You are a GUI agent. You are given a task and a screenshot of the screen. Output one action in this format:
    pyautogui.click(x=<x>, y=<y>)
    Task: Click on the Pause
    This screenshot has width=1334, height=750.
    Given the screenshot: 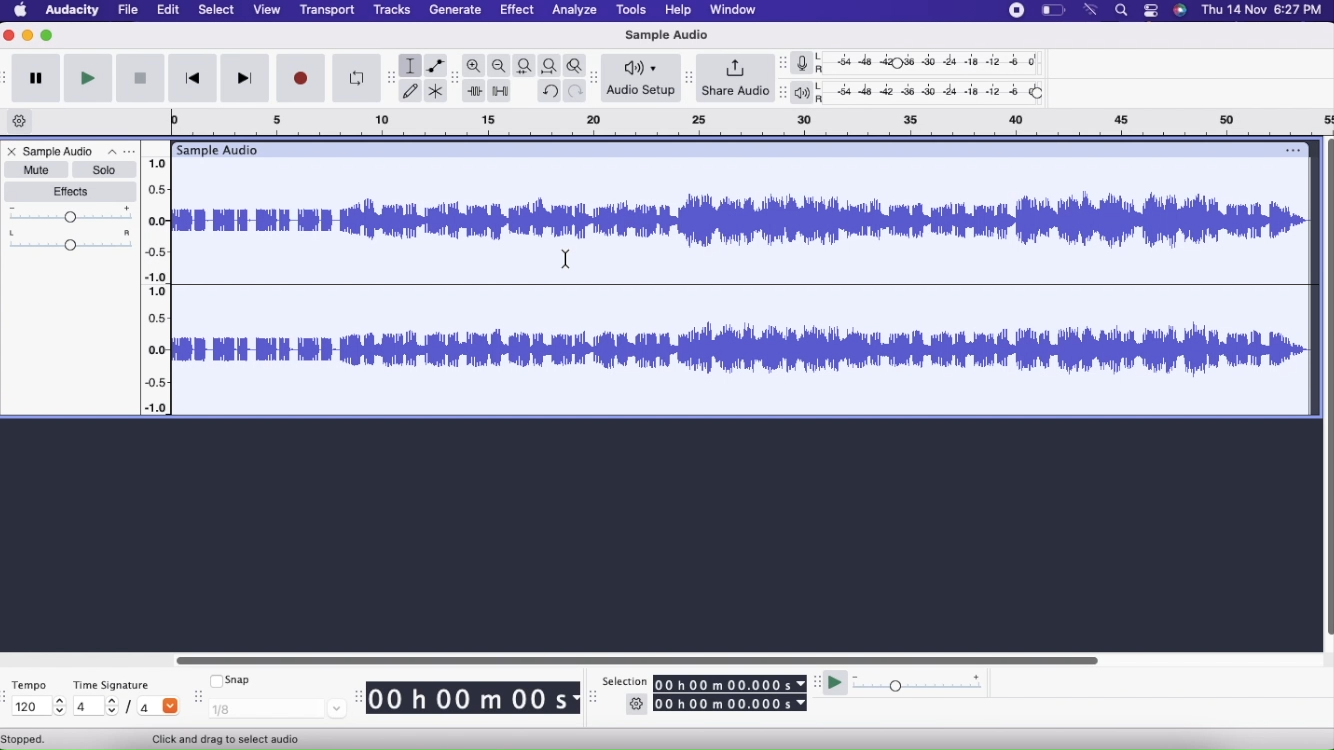 What is the action you would take?
    pyautogui.click(x=38, y=79)
    